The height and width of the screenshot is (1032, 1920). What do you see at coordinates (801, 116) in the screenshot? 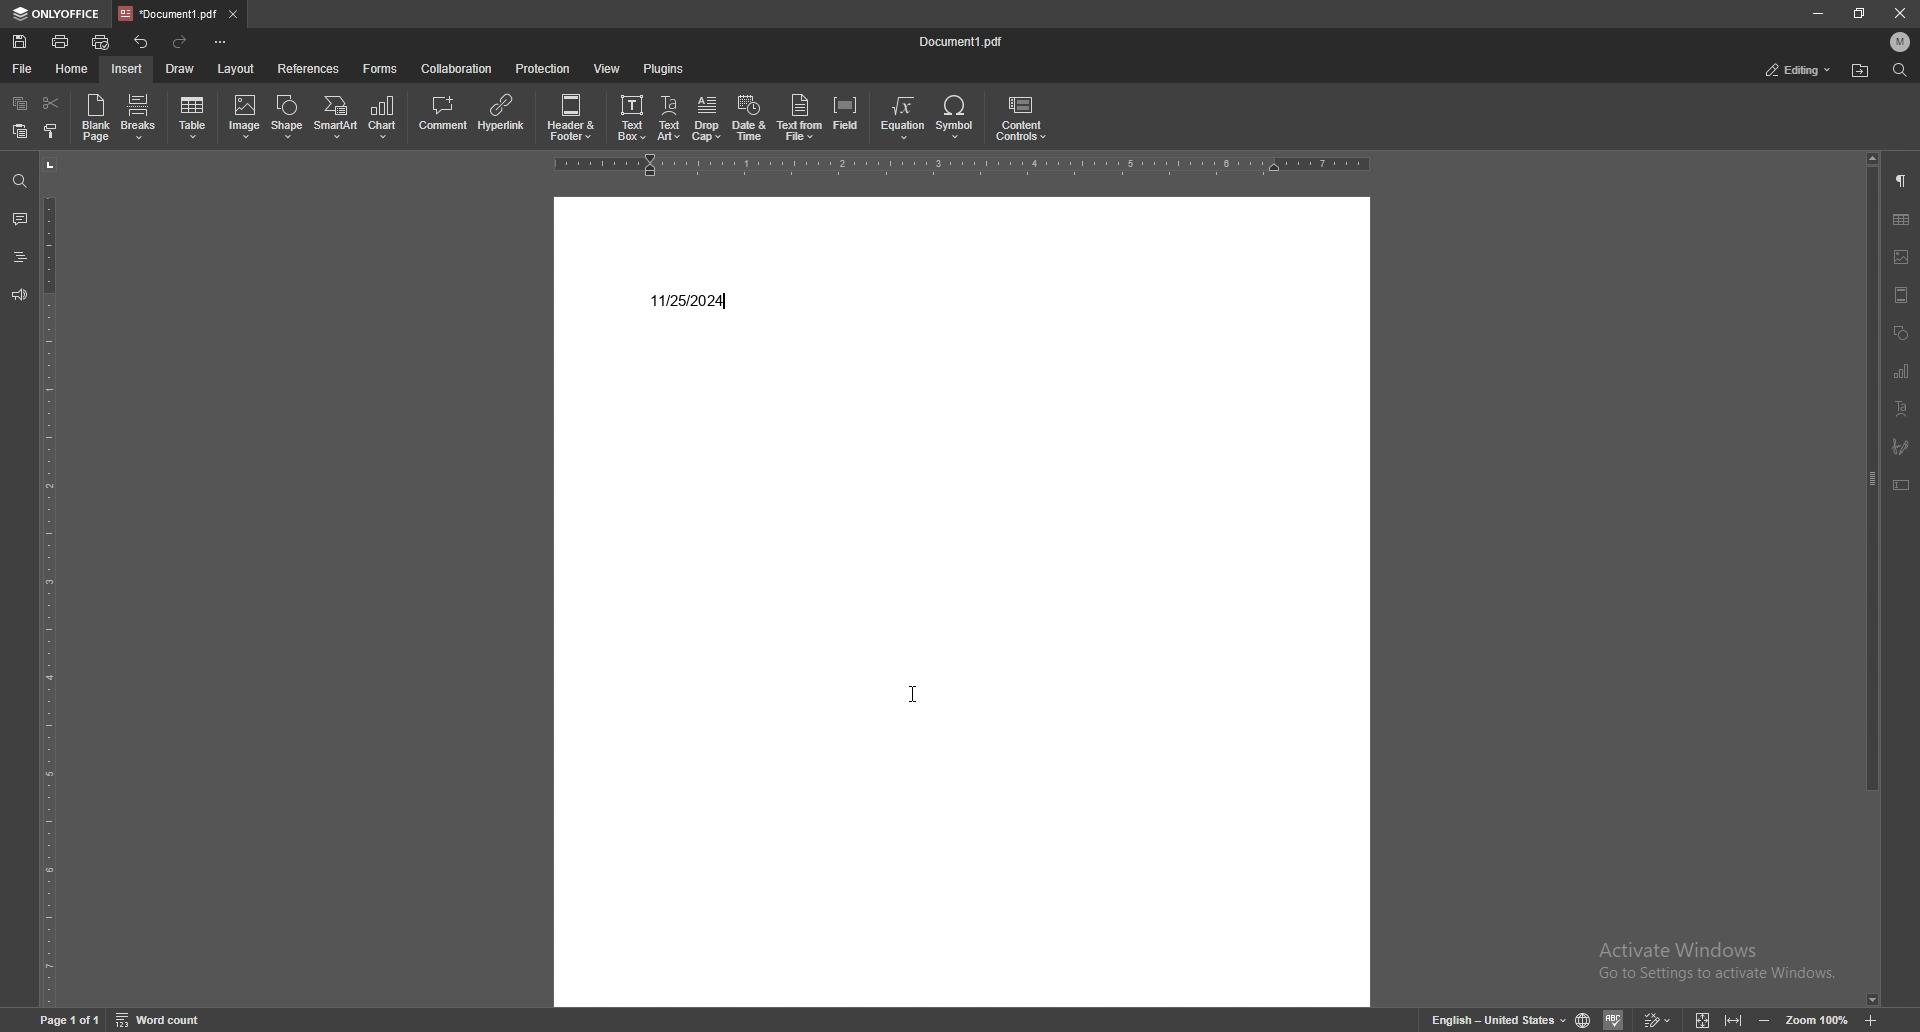
I see `text from file` at bounding box center [801, 116].